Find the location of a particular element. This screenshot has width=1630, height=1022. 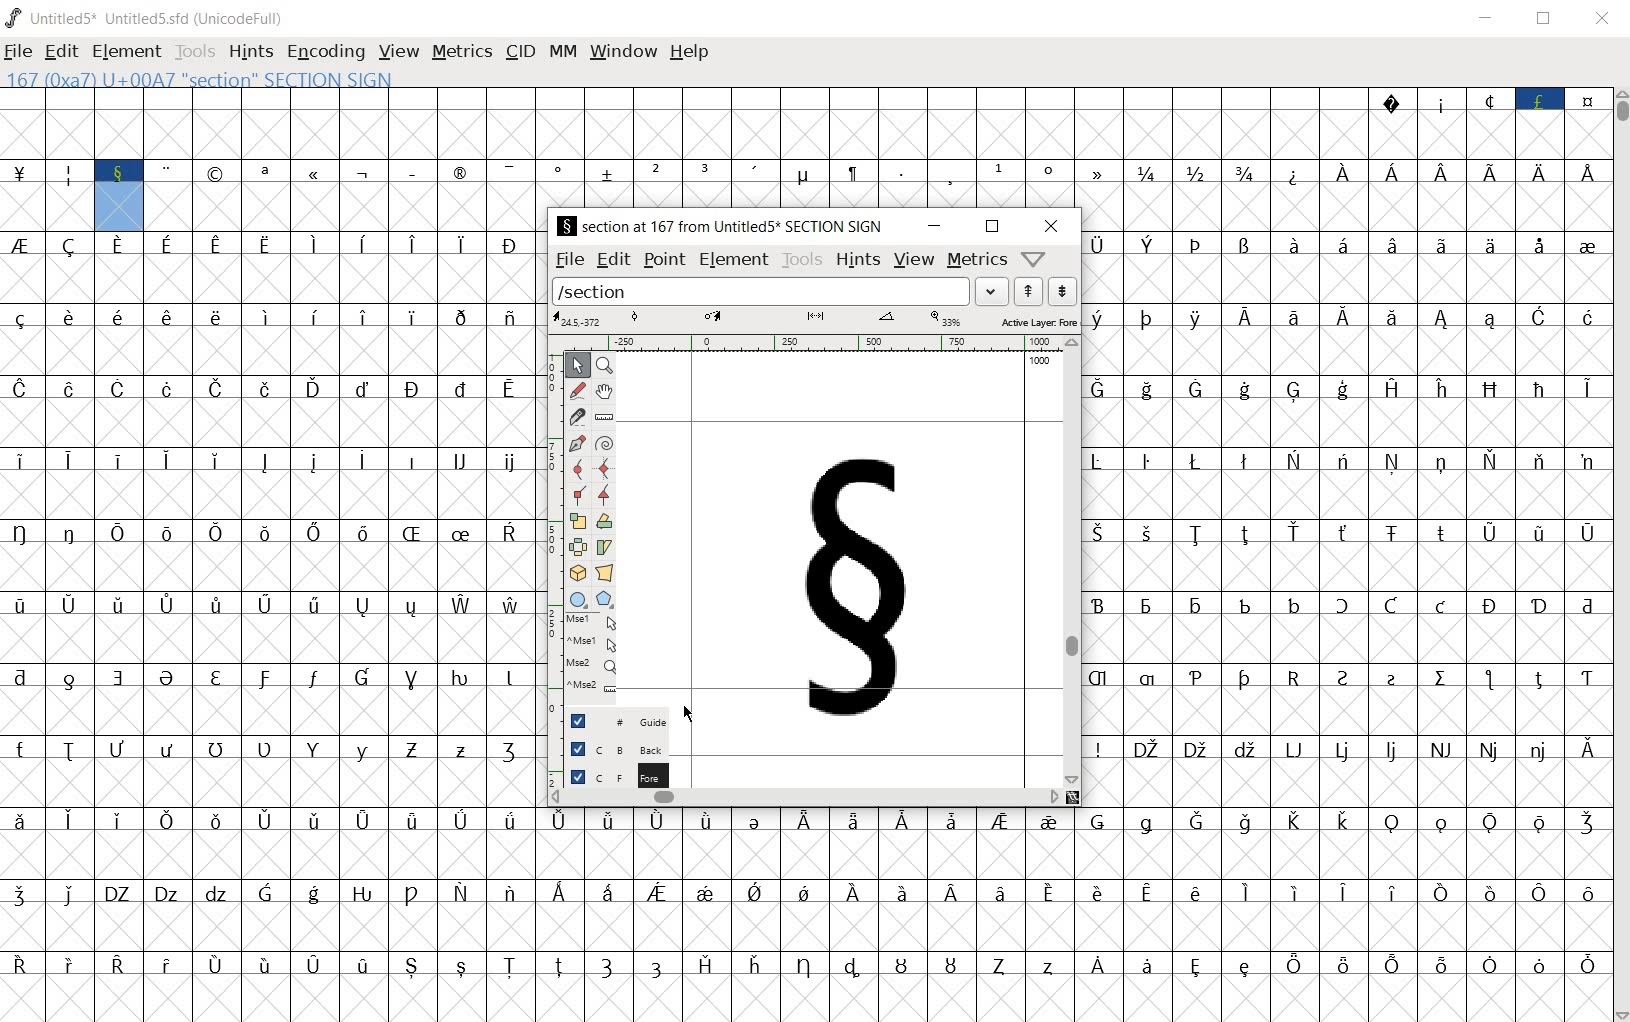

foreground layer is located at coordinates (617, 775).